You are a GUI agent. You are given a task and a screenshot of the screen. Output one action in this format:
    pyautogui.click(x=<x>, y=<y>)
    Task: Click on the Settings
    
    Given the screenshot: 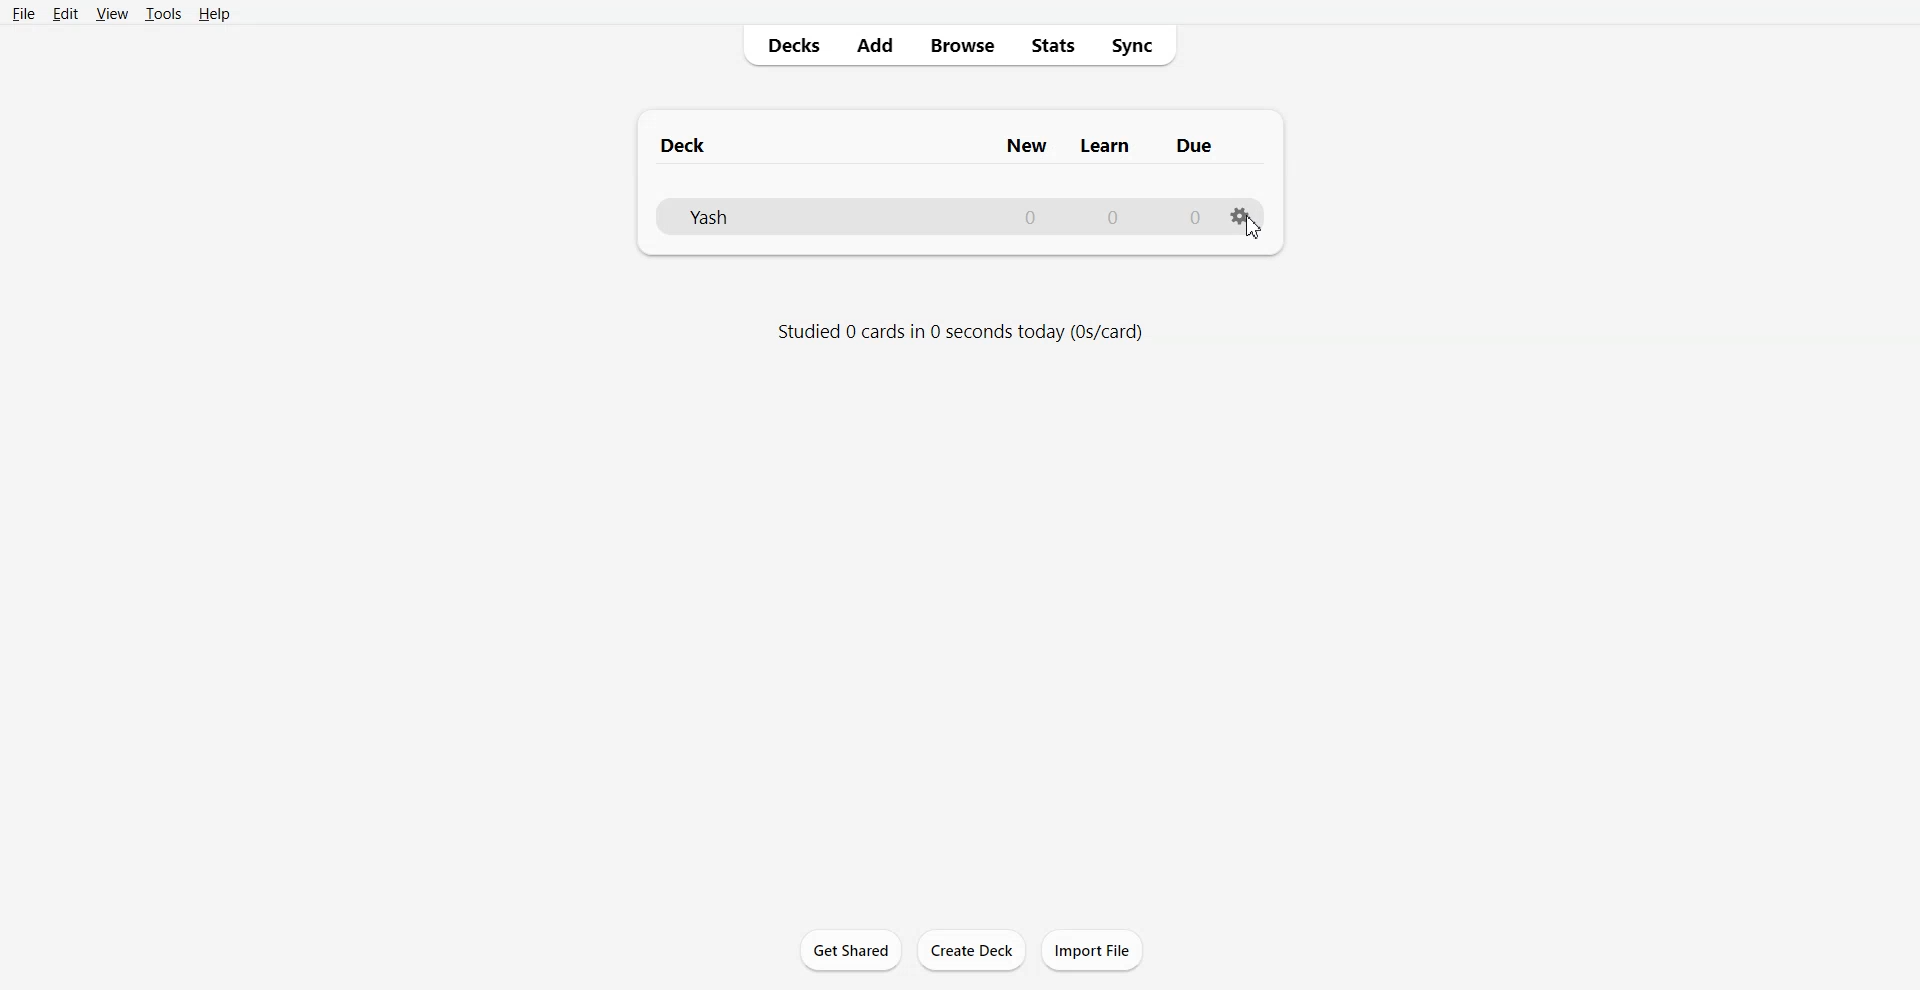 What is the action you would take?
    pyautogui.click(x=1246, y=224)
    